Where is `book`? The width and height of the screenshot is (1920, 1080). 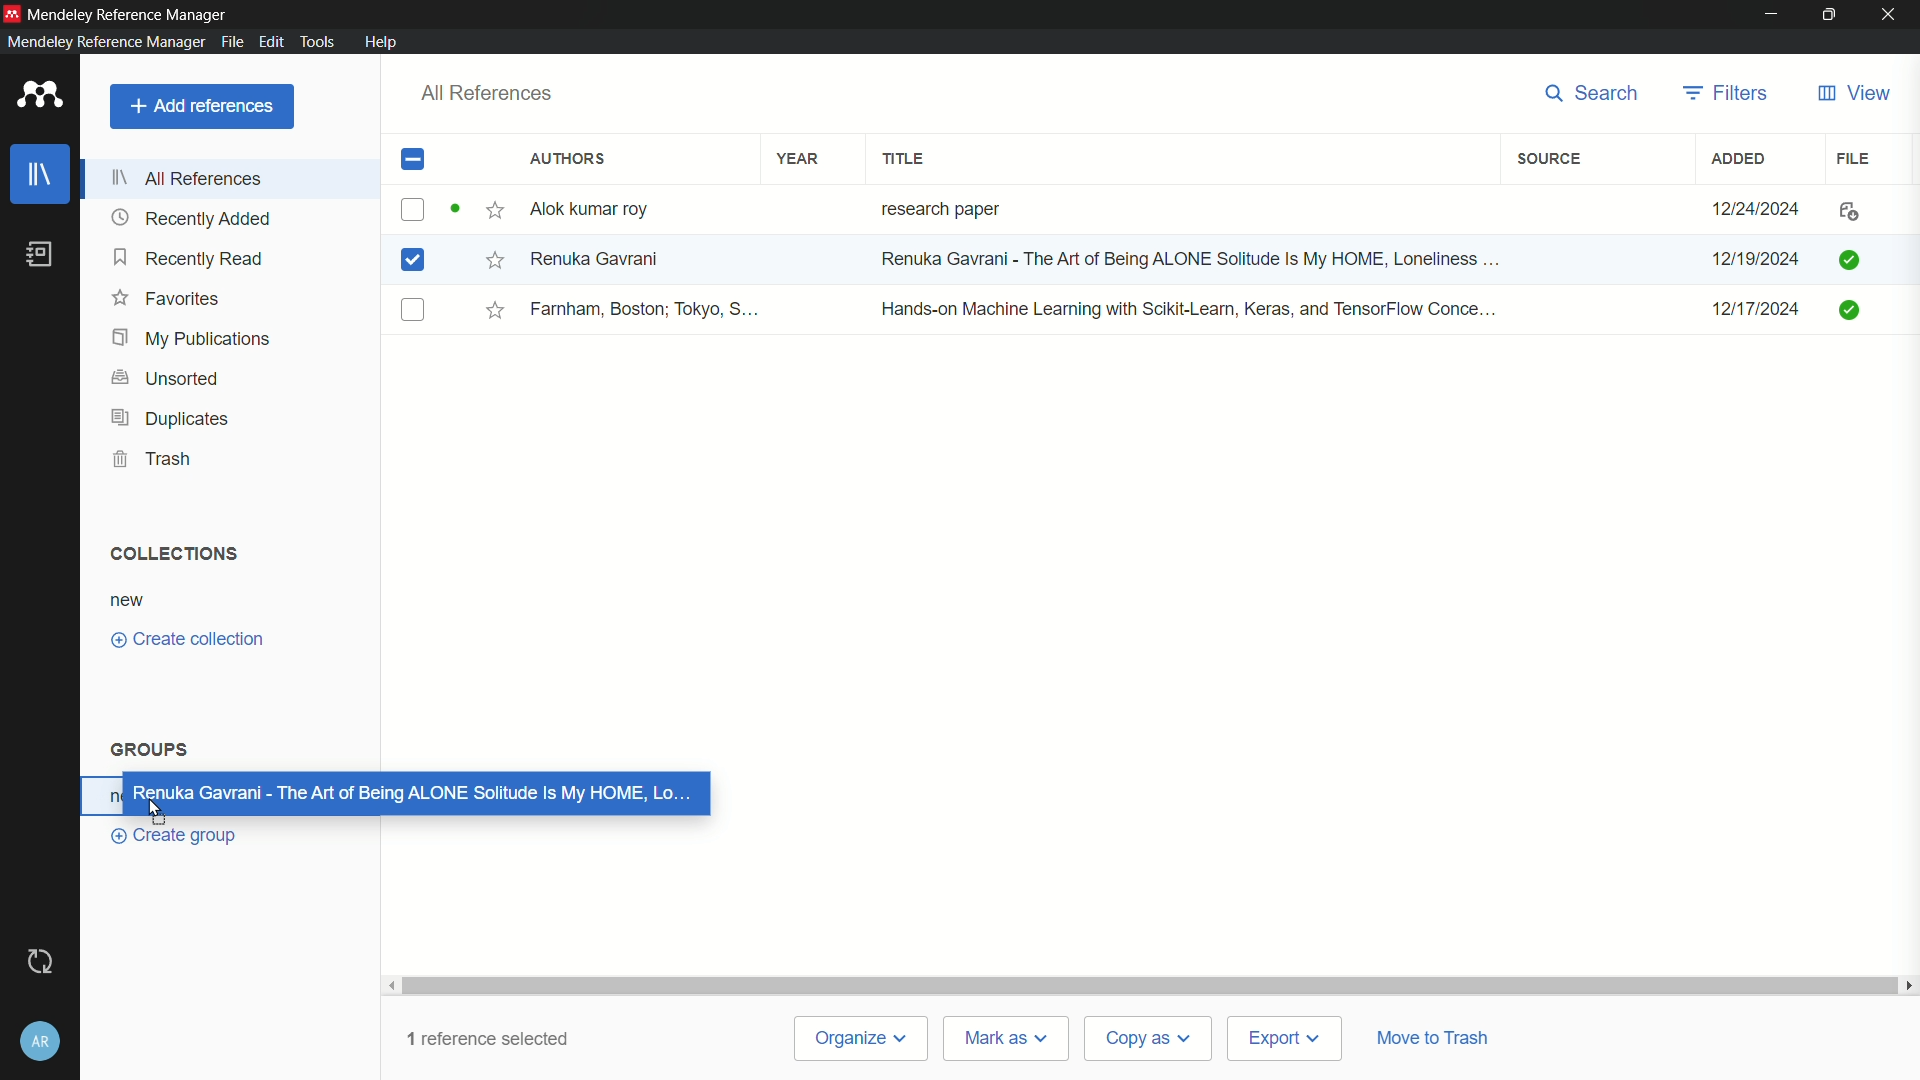 book is located at coordinates (40, 254).